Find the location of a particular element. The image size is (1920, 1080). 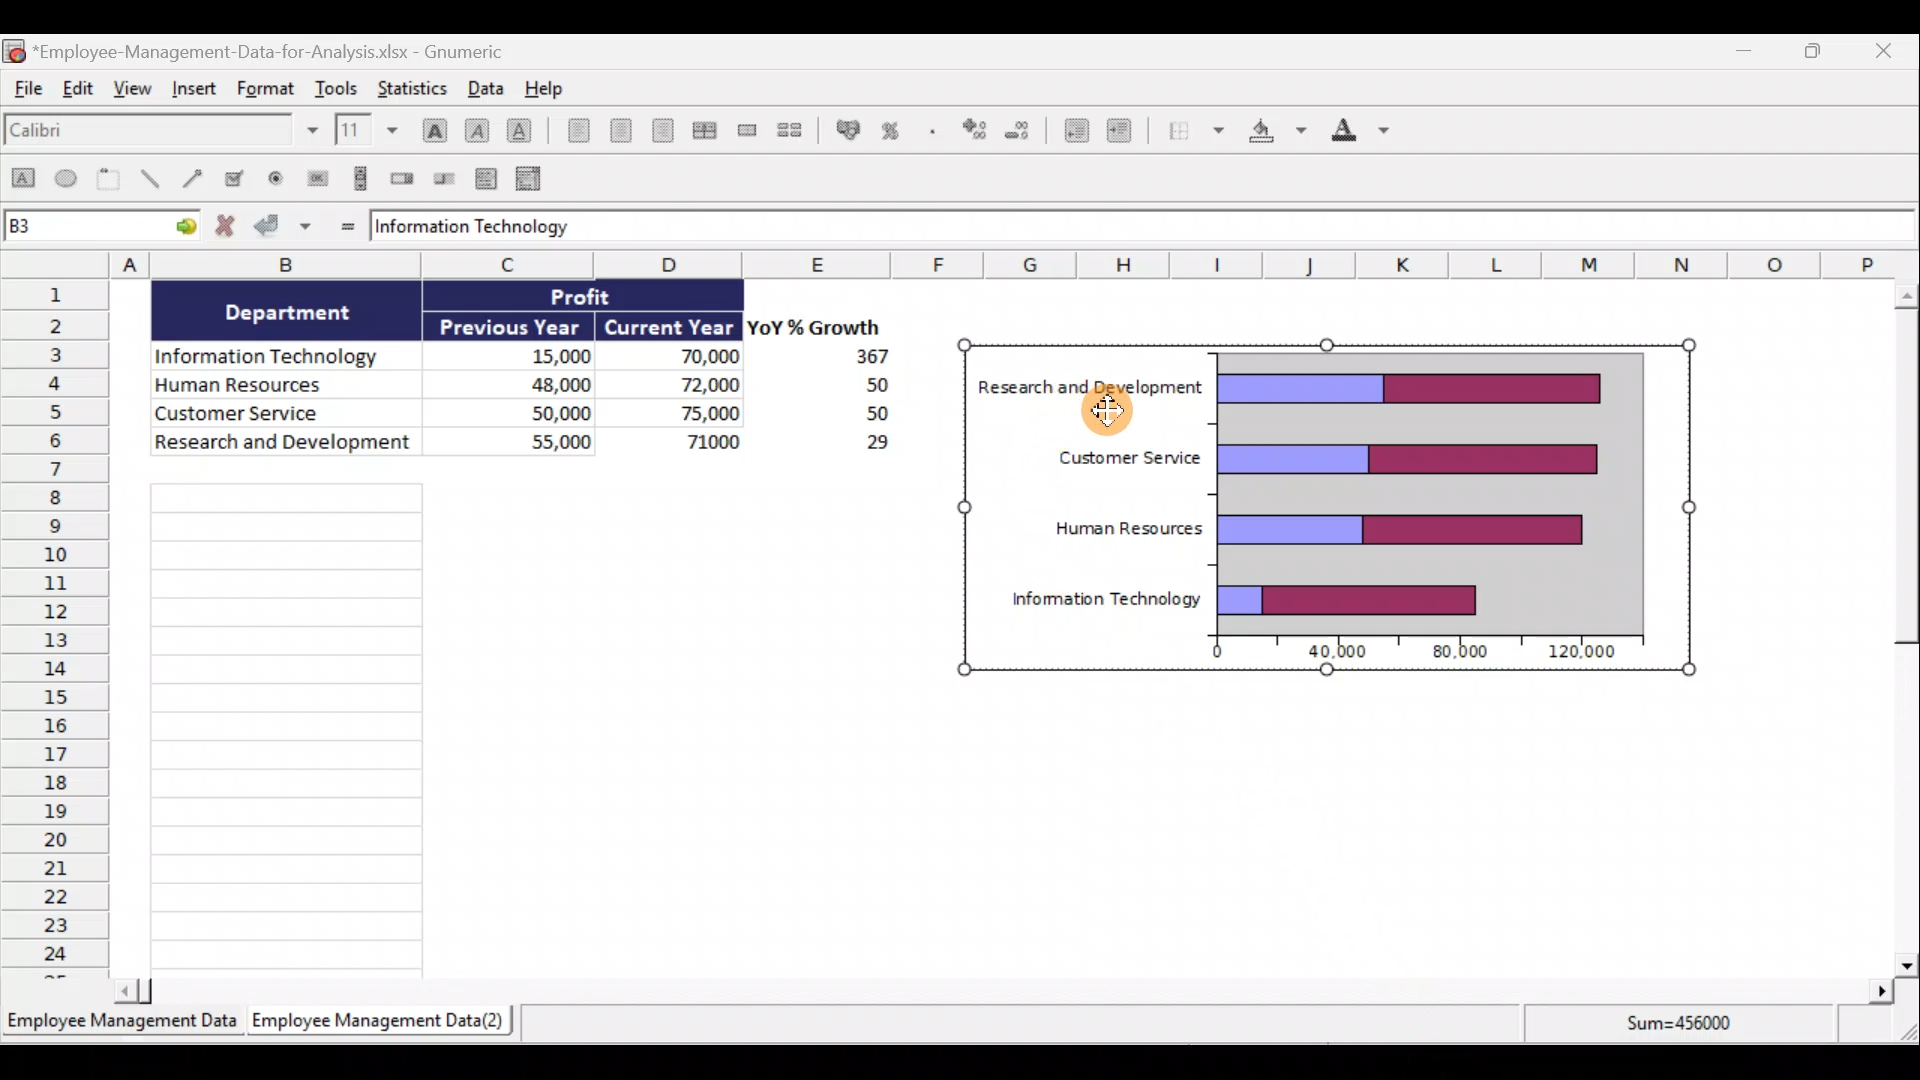

Department is located at coordinates (301, 312).